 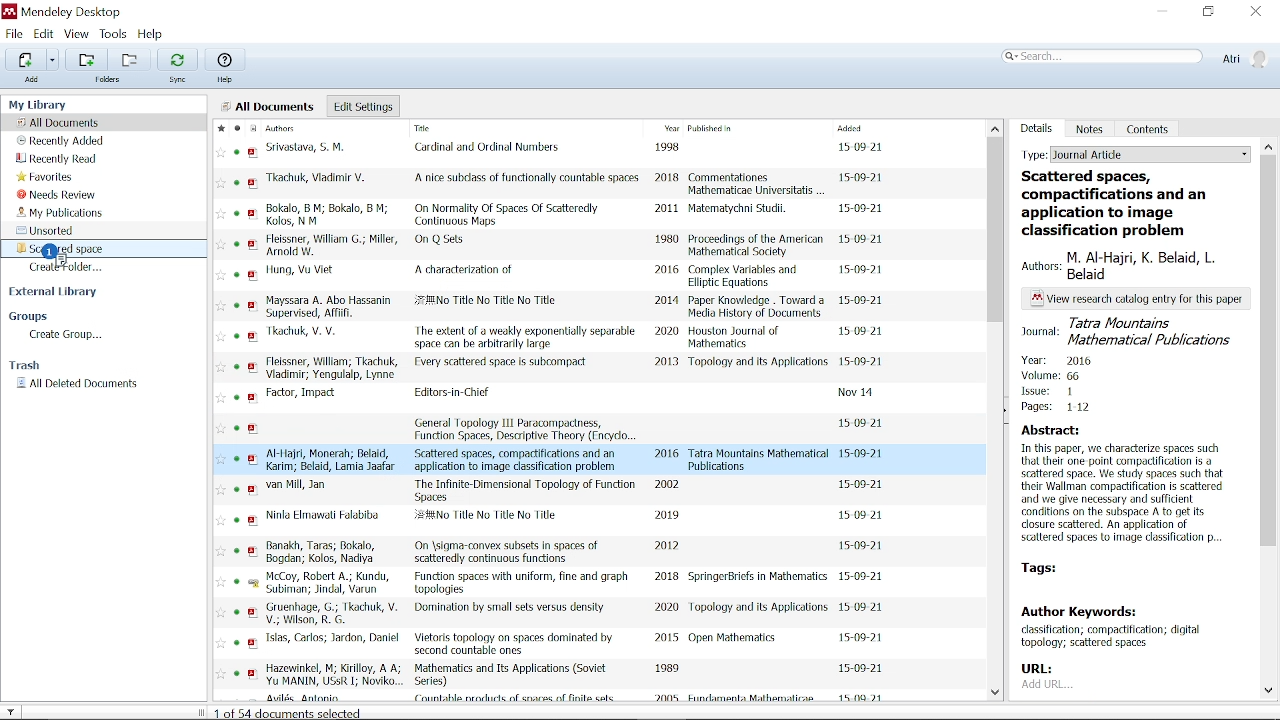 I want to click on Move down in all files, so click(x=998, y=695).